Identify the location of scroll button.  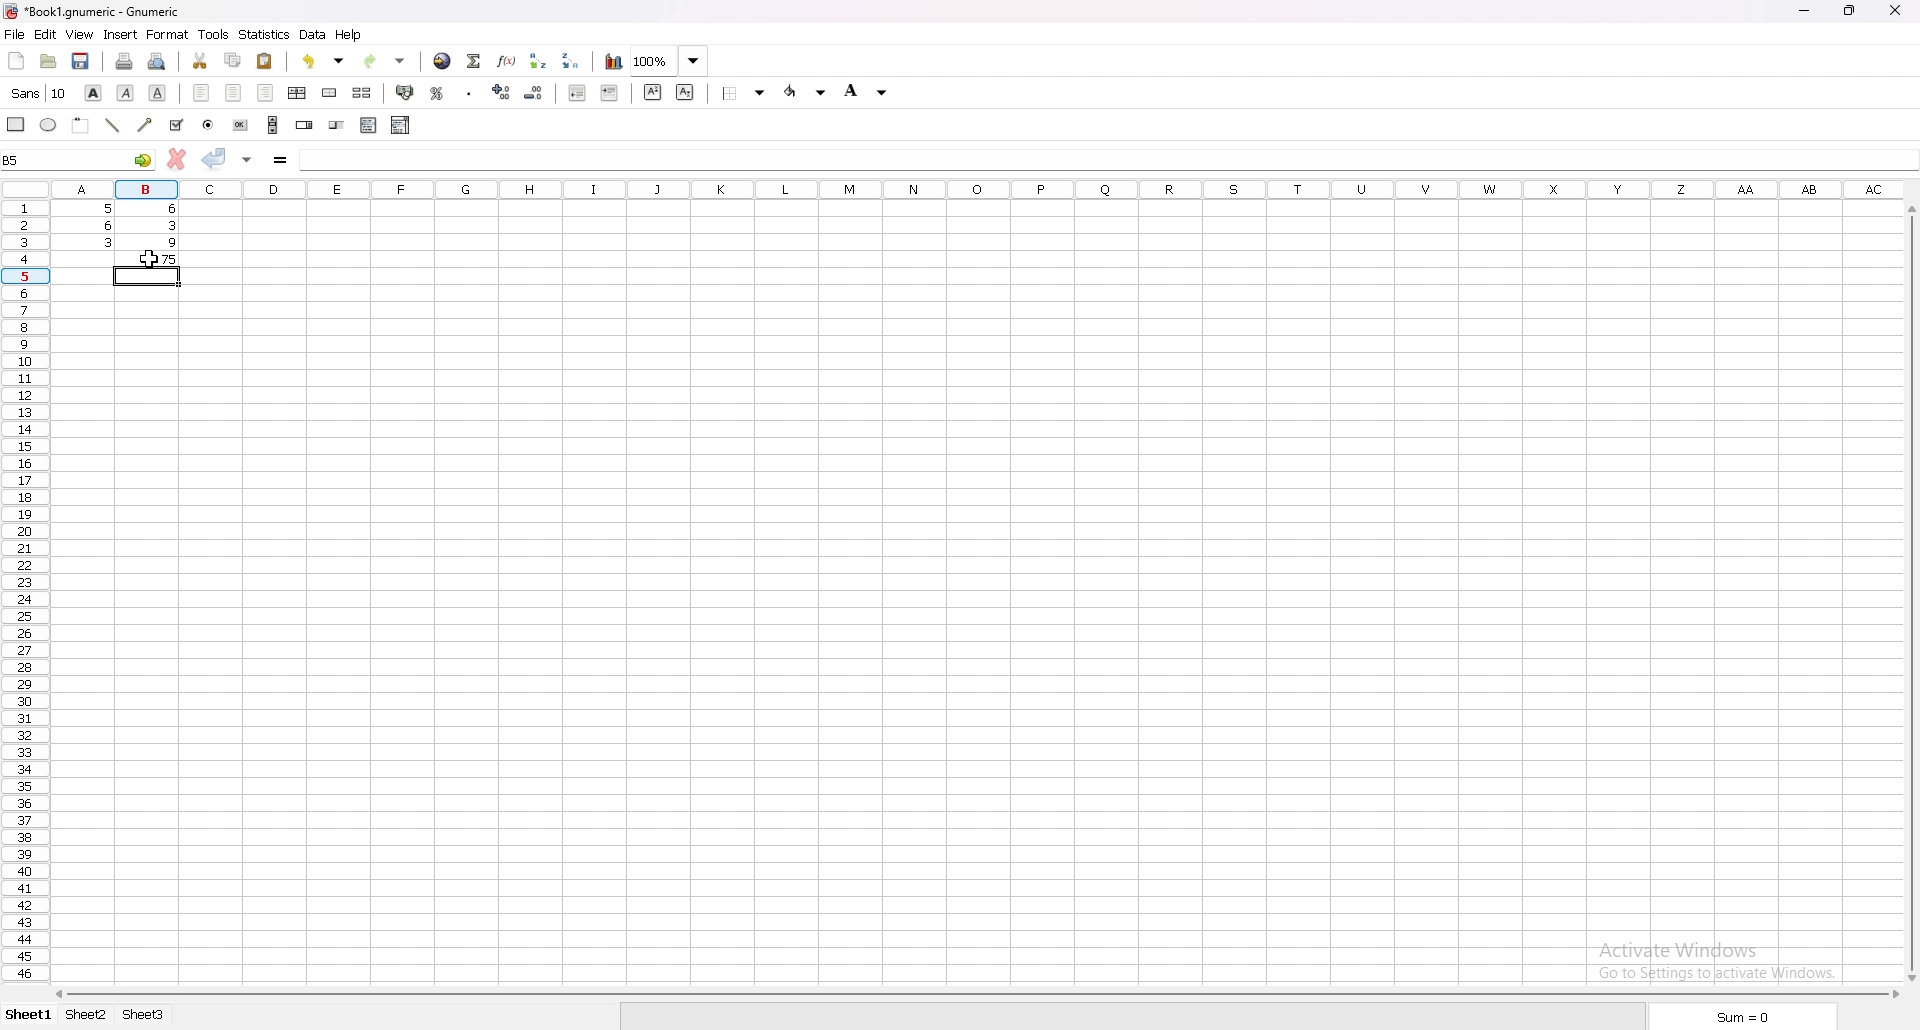
(272, 124).